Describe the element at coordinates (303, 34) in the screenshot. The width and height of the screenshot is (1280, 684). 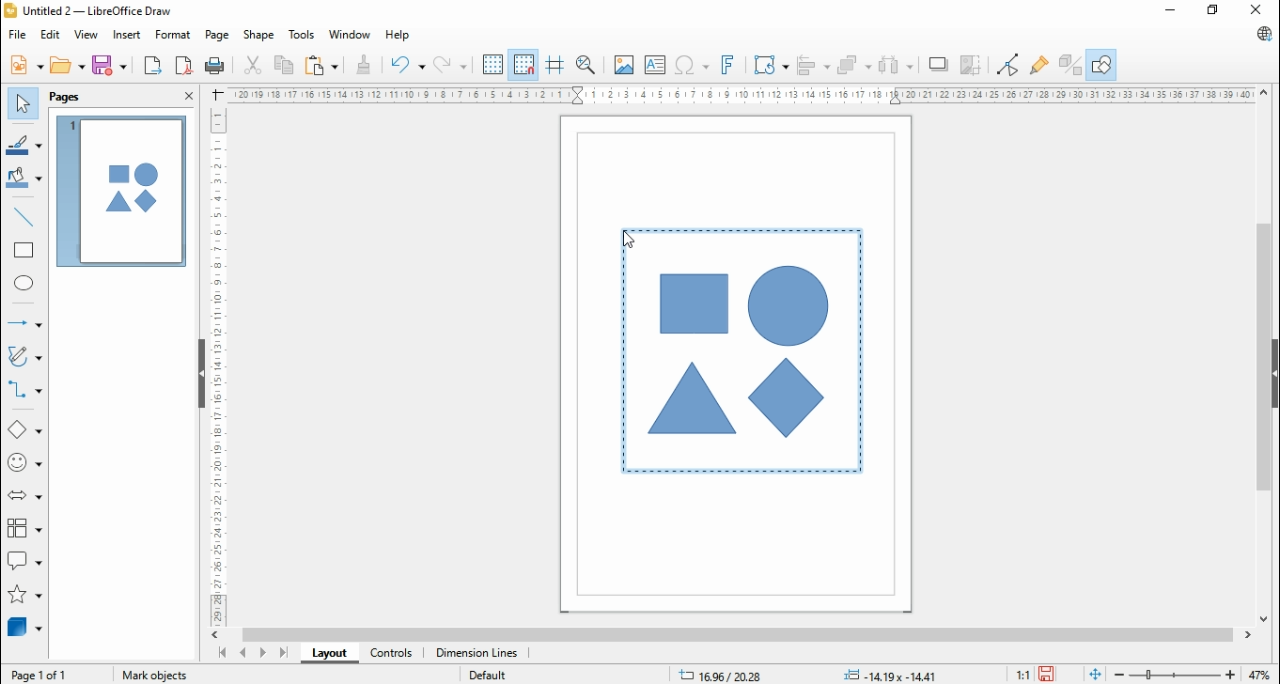
I see `tools` at that location.